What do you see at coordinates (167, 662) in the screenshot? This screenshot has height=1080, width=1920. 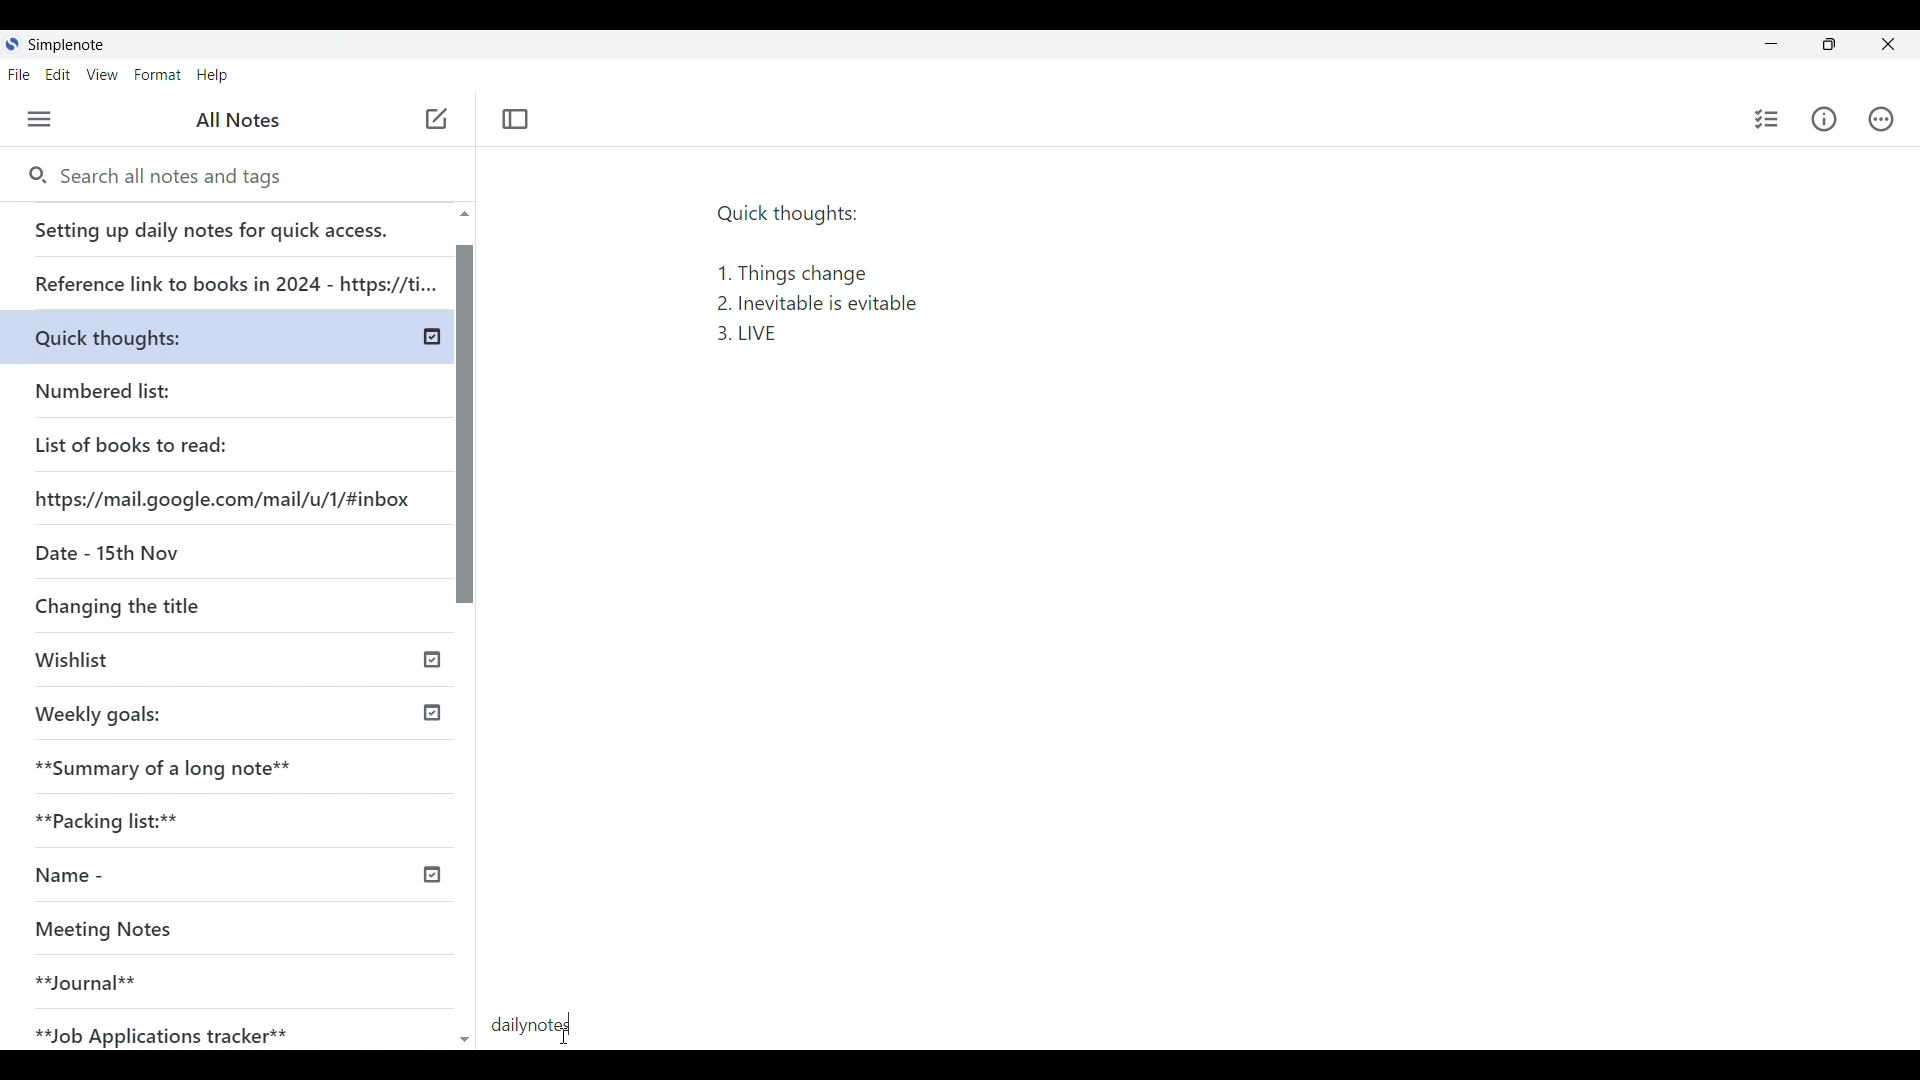 I see `Wishlist` at bounding box center [167, 662].